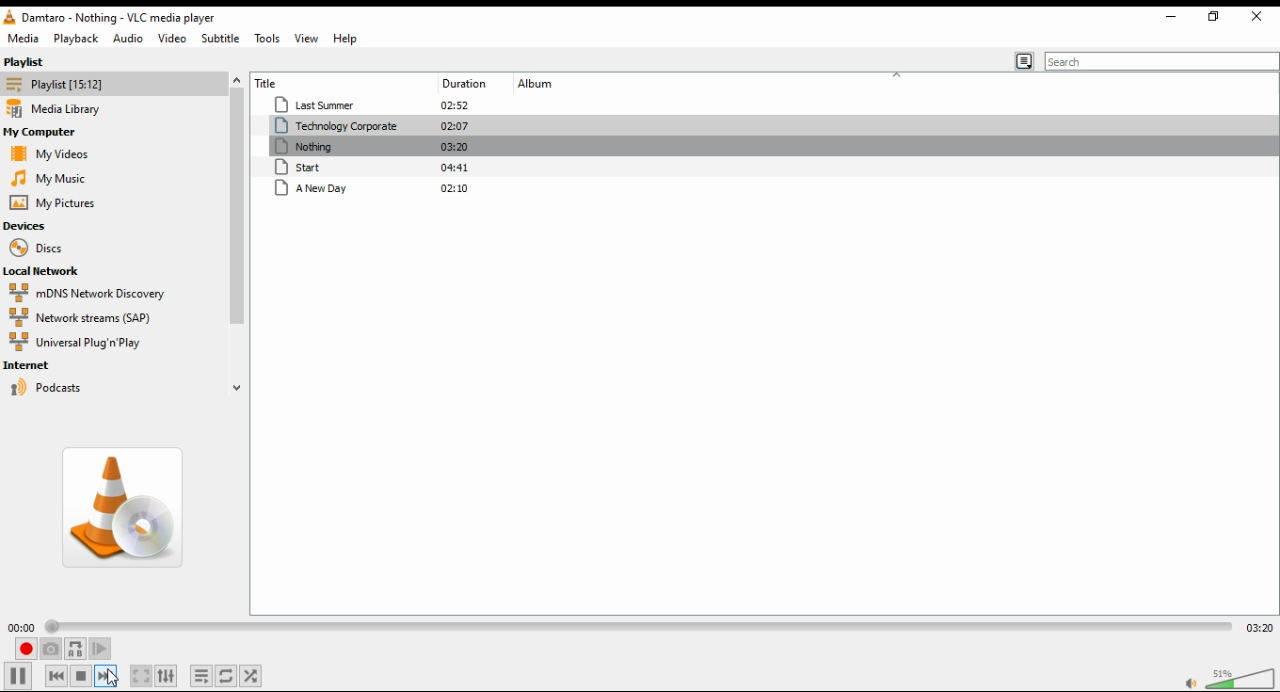 Image resolution: width=1280 pixels, height=692 pixels. Describe the element at coordinates (312, 82) in the screenshot. I see `title` at that location.